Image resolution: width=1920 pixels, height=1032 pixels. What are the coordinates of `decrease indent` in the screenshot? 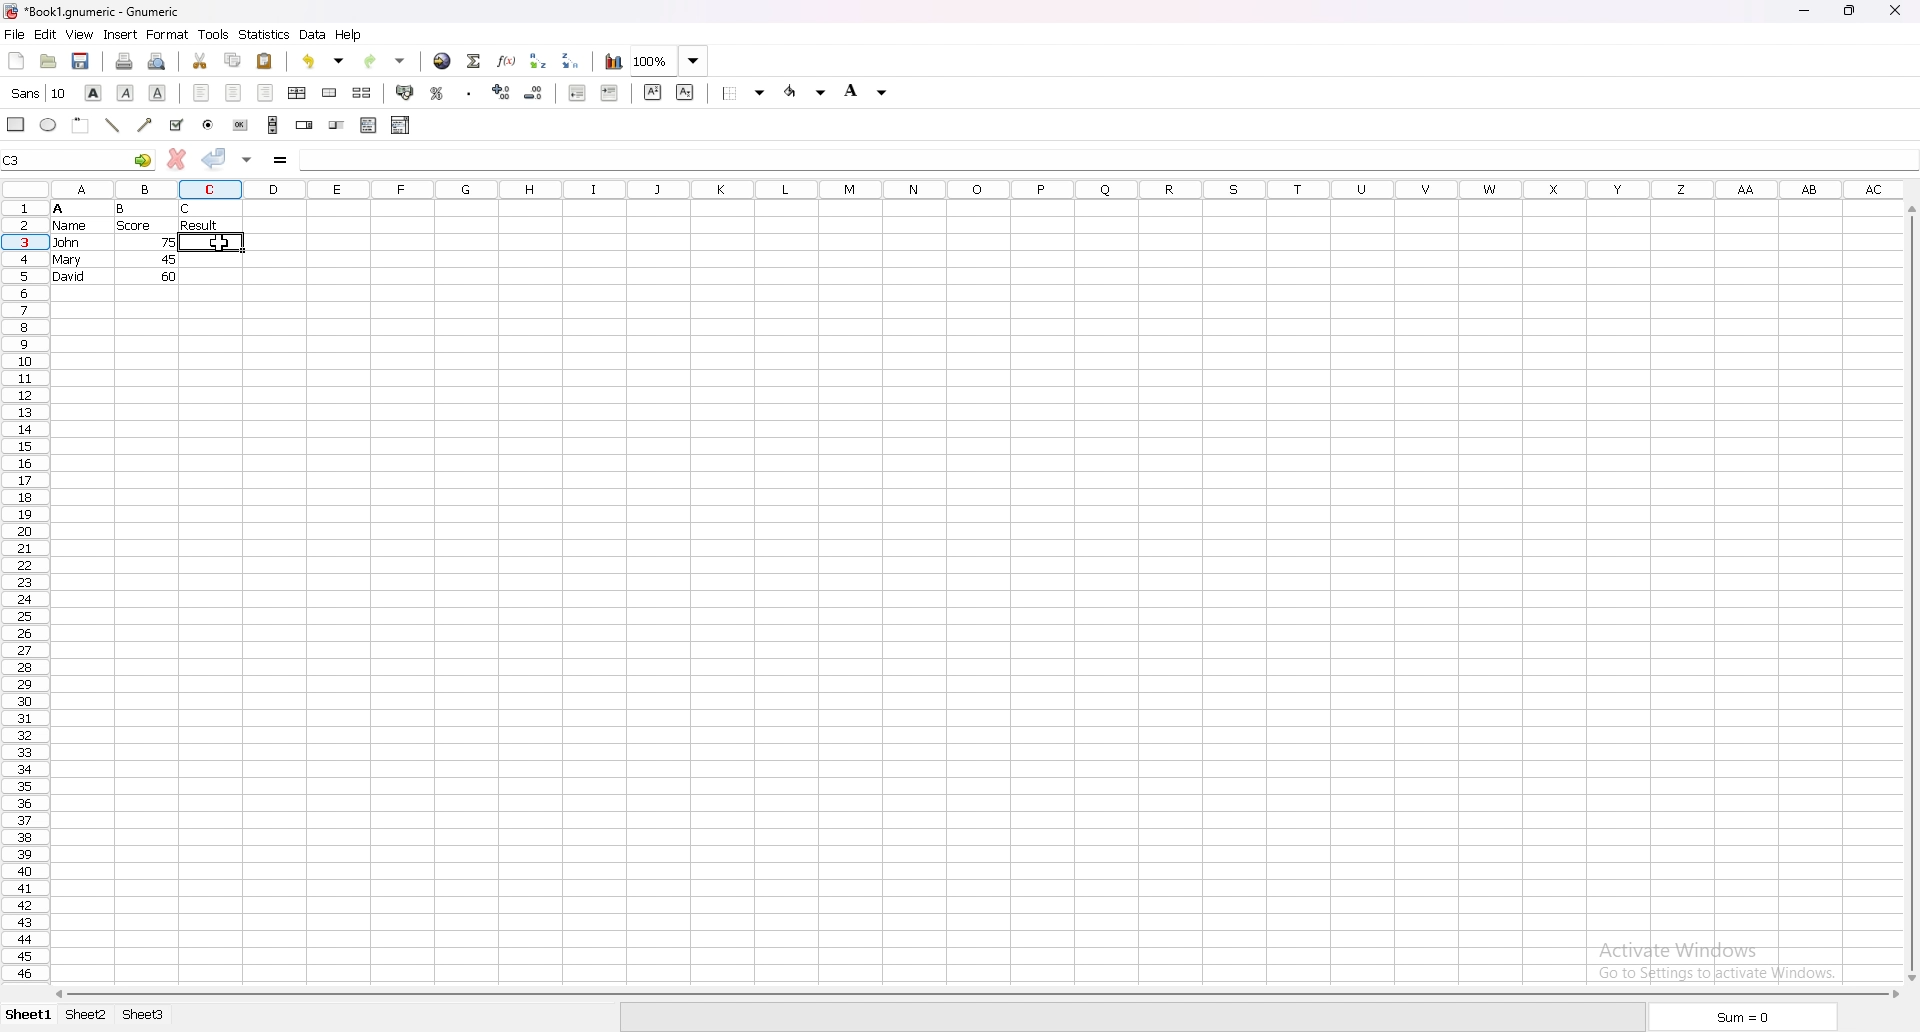 It's located at (577, 92).